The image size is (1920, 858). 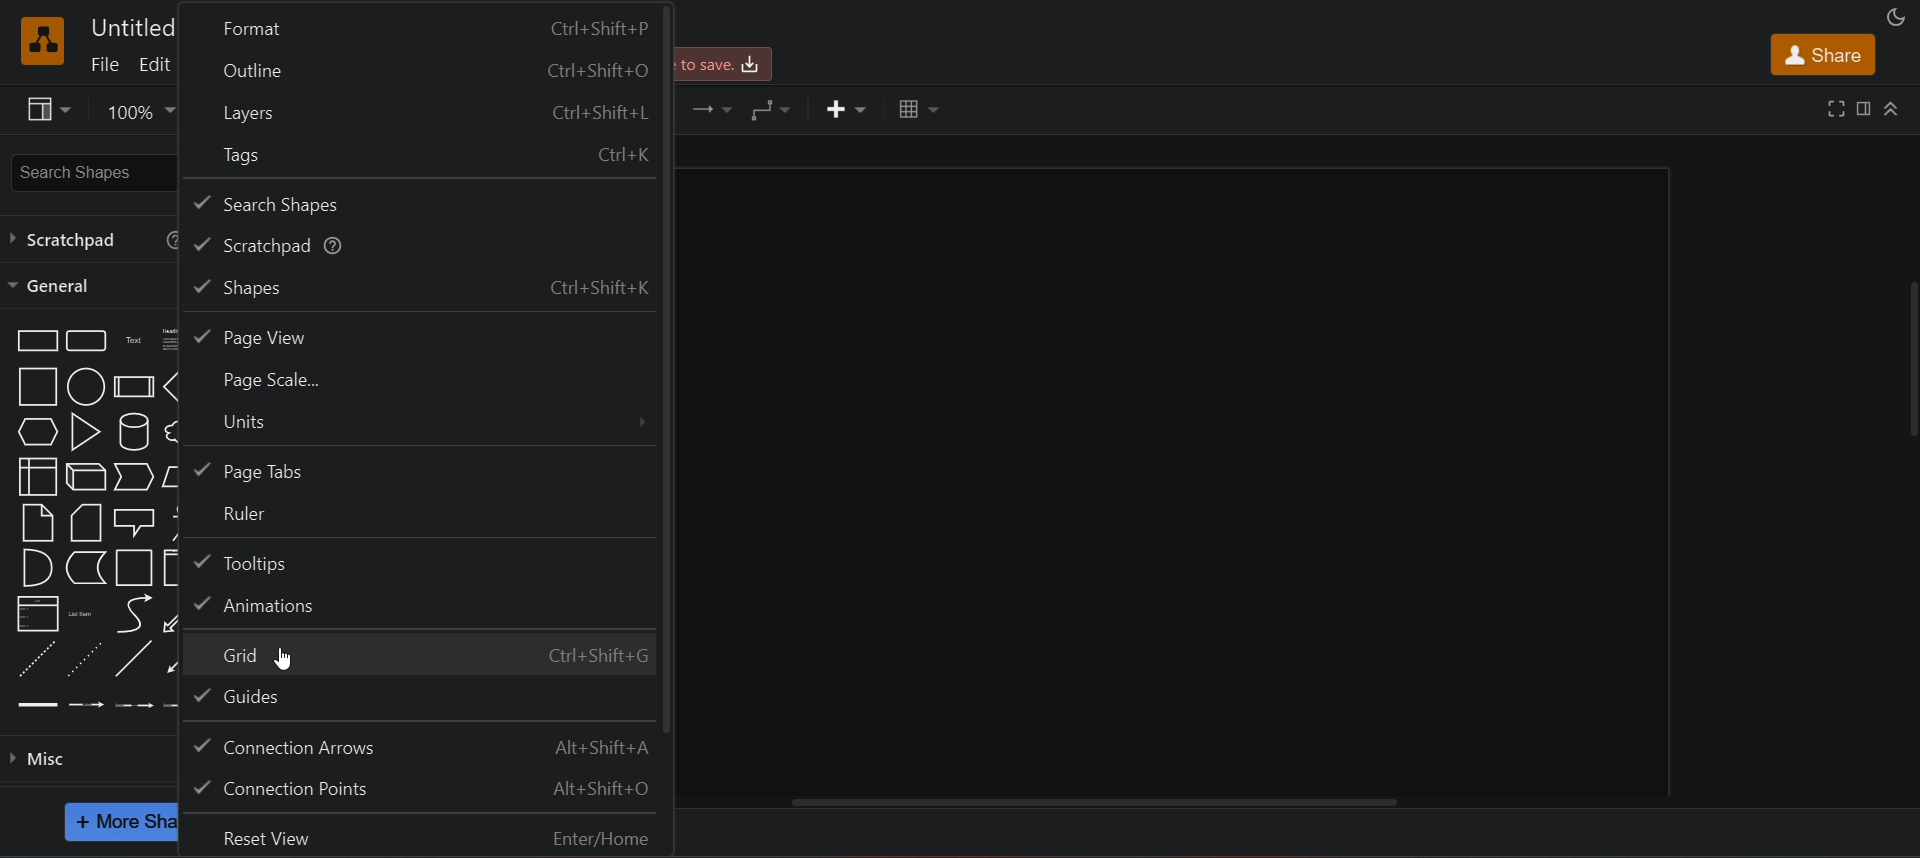 I want to click on connection arrows, so click(x=423, y=748).